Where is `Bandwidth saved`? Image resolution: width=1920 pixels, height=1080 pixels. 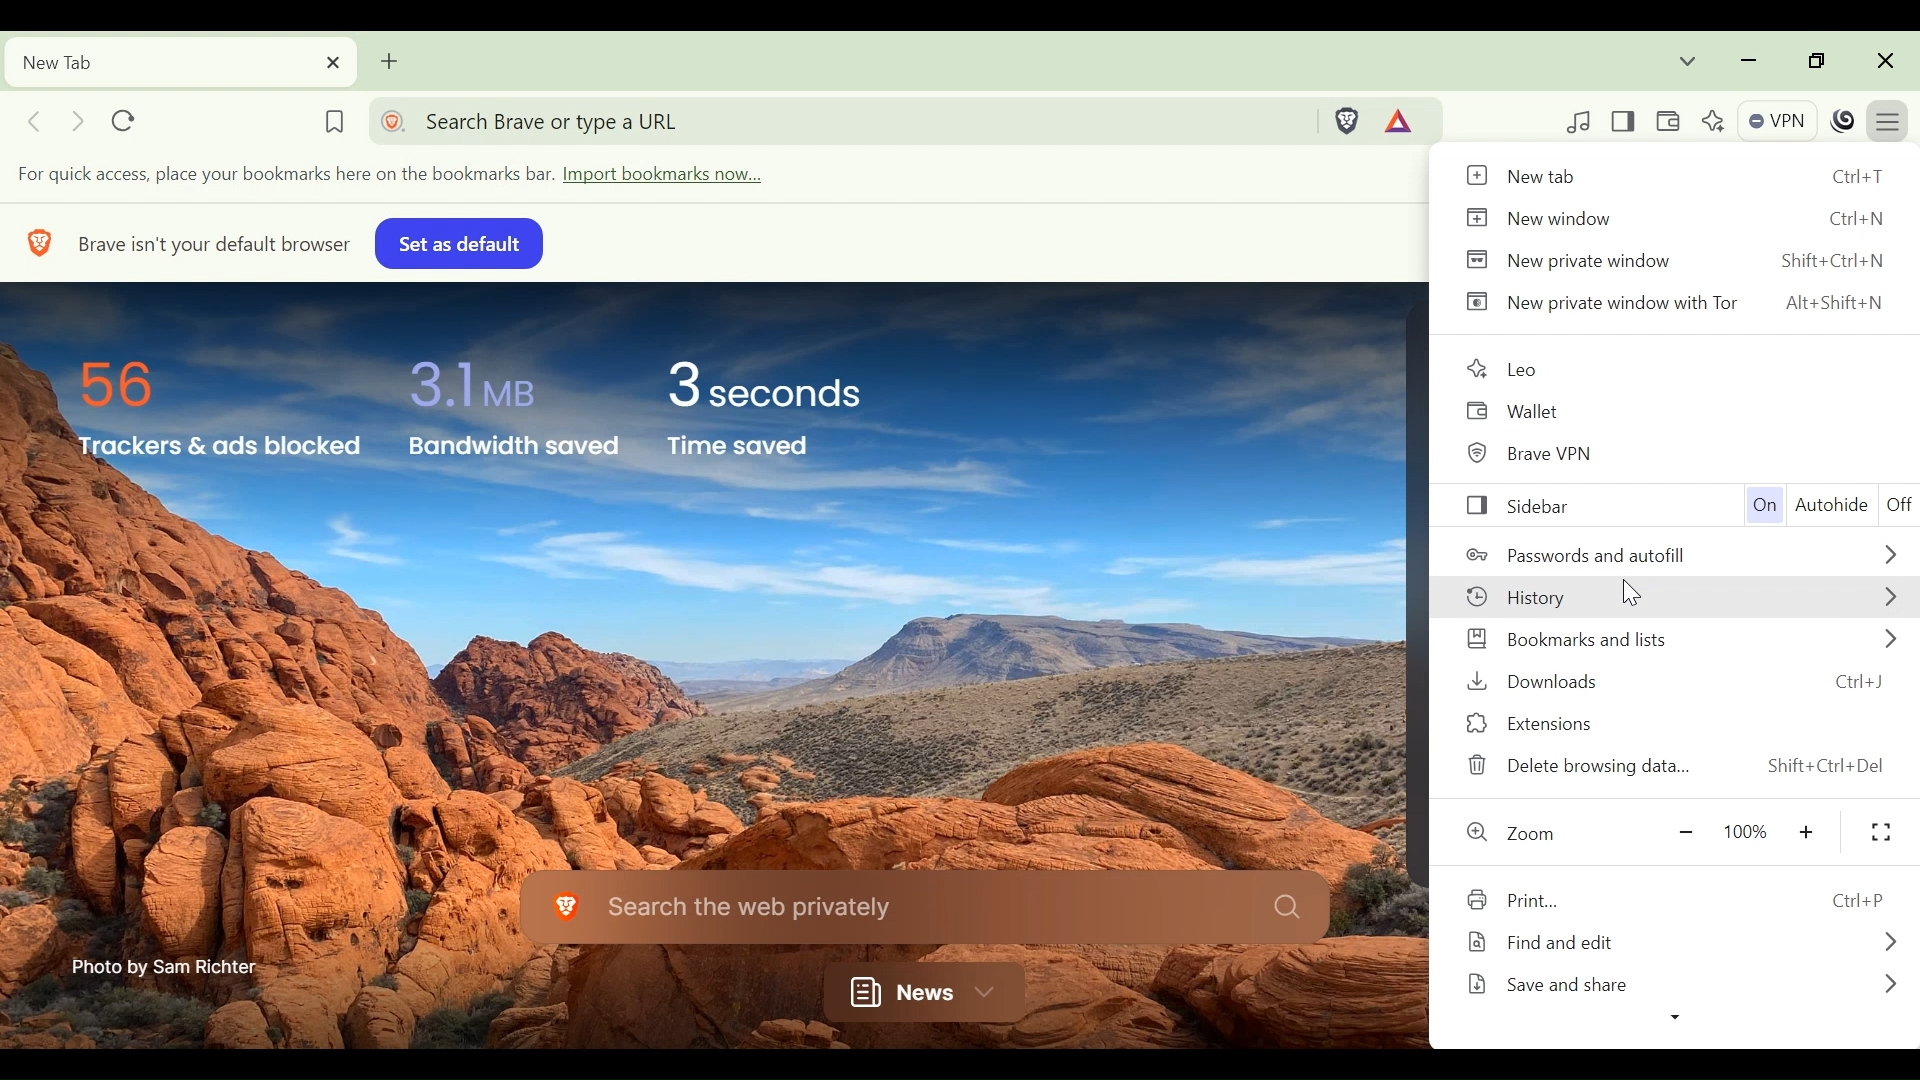 Bandwidth saved is located at coordinates (513, 451).